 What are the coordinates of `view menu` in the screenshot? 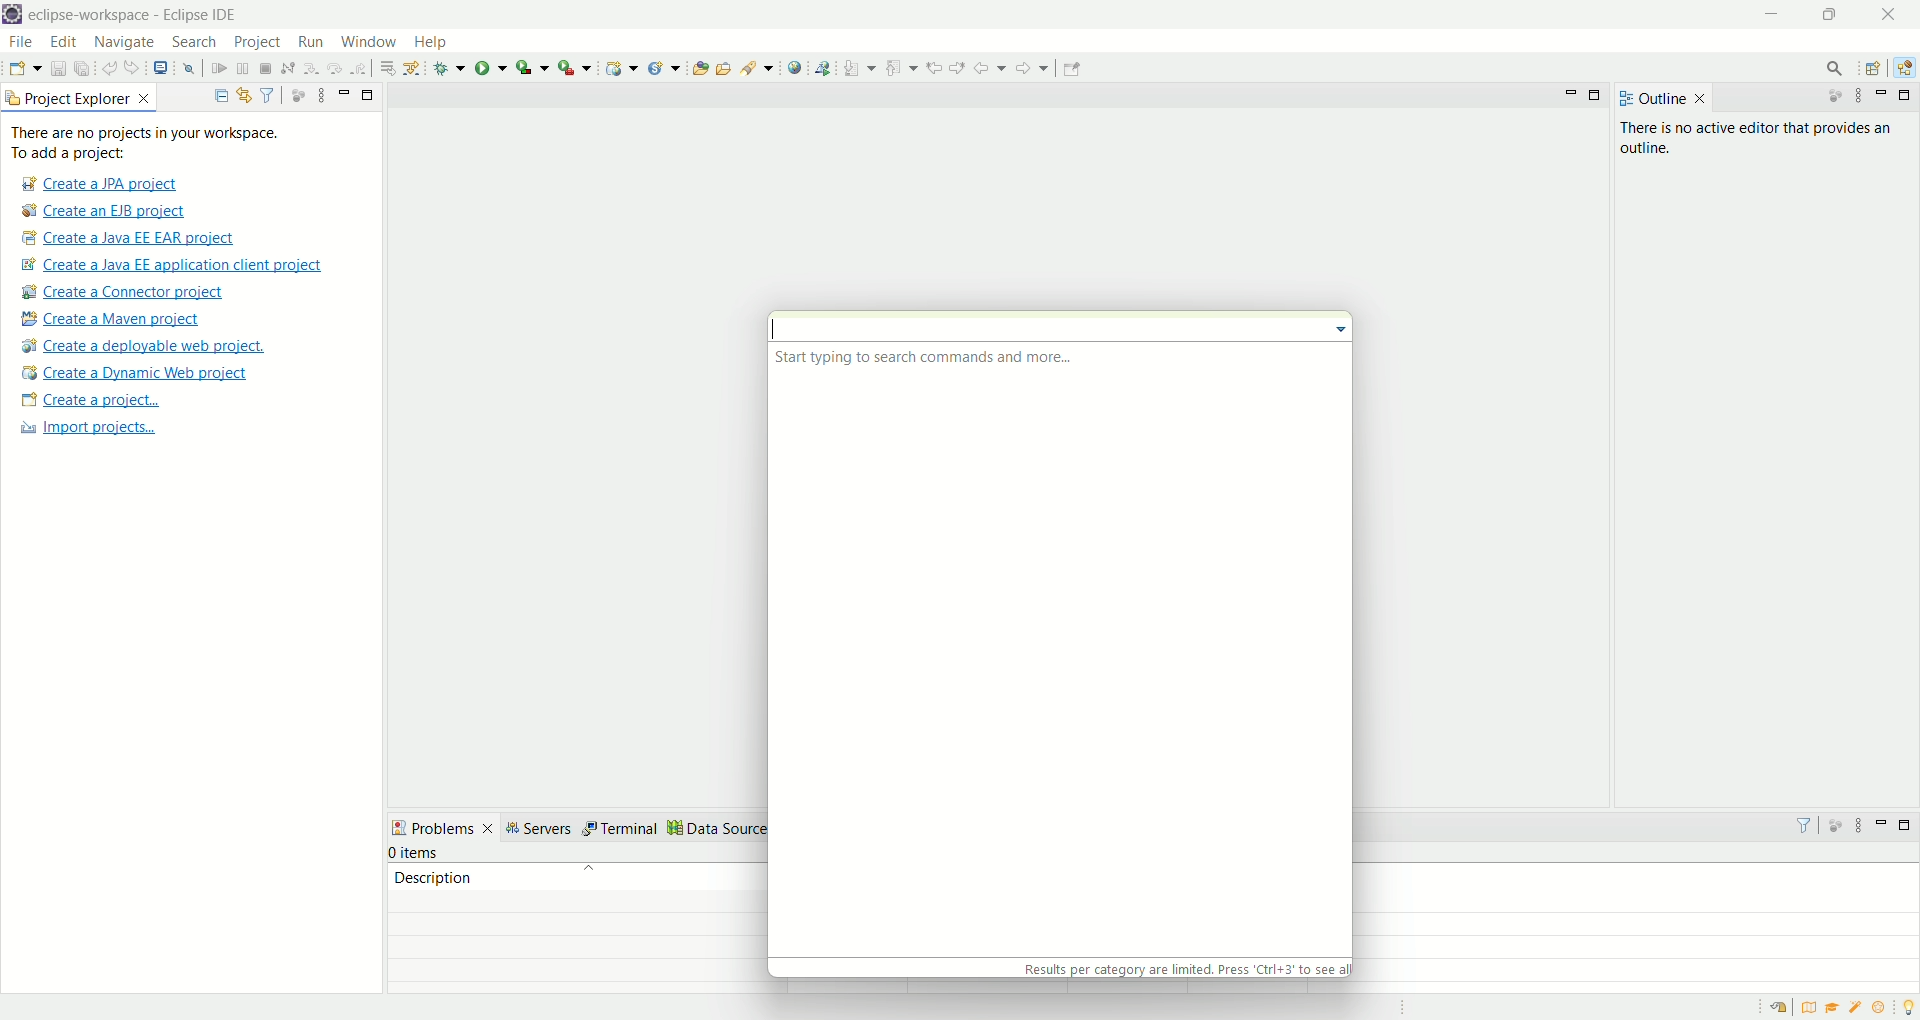 It's located at (1861, 823).